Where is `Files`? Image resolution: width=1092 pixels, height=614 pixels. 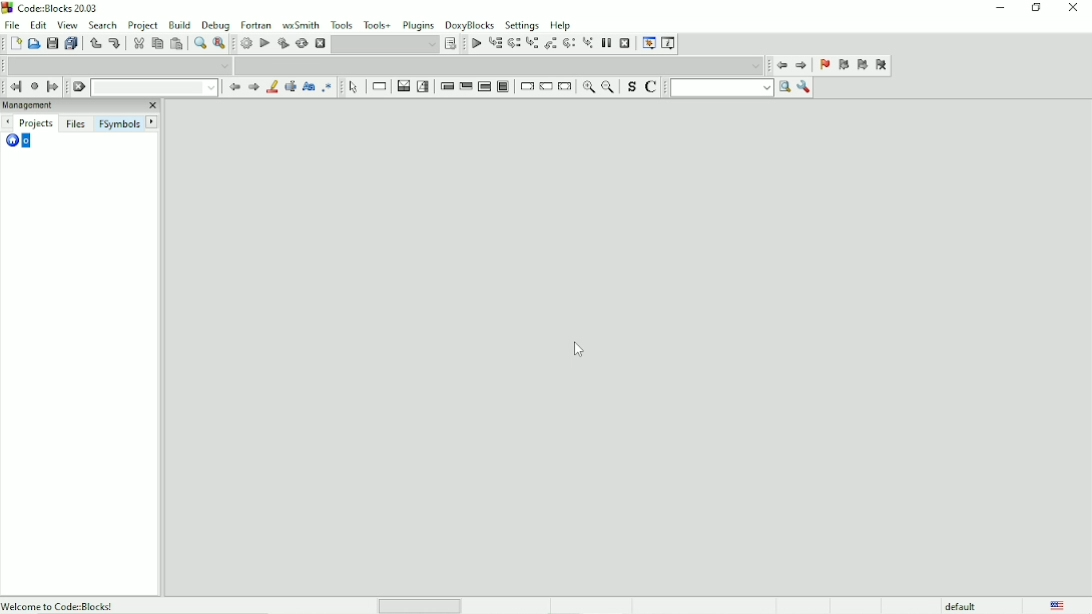 Files is located at coordinates (75, 124).